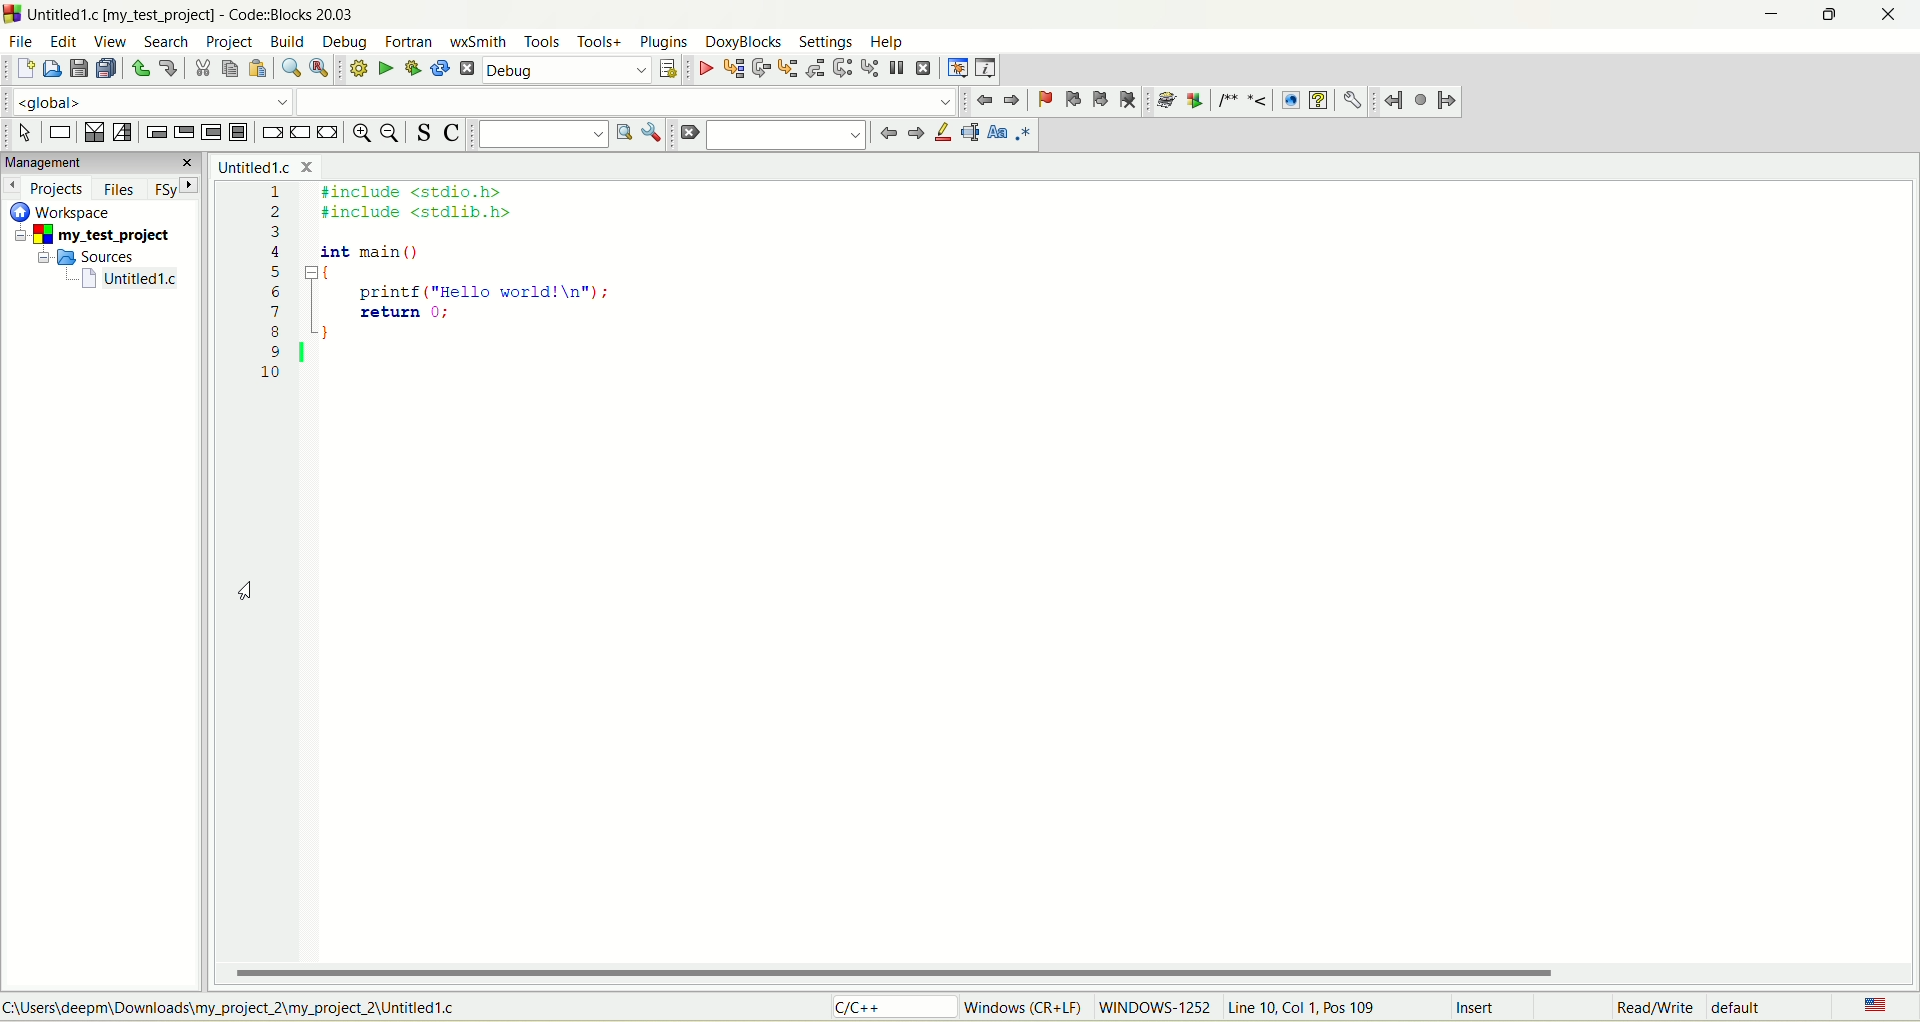 Image resolution: width=1920 pixels, height=1022 pixels. What do you see at coordinates (92, 134) in the screenshot?
I see `decision` at bounding box center [92, 134].